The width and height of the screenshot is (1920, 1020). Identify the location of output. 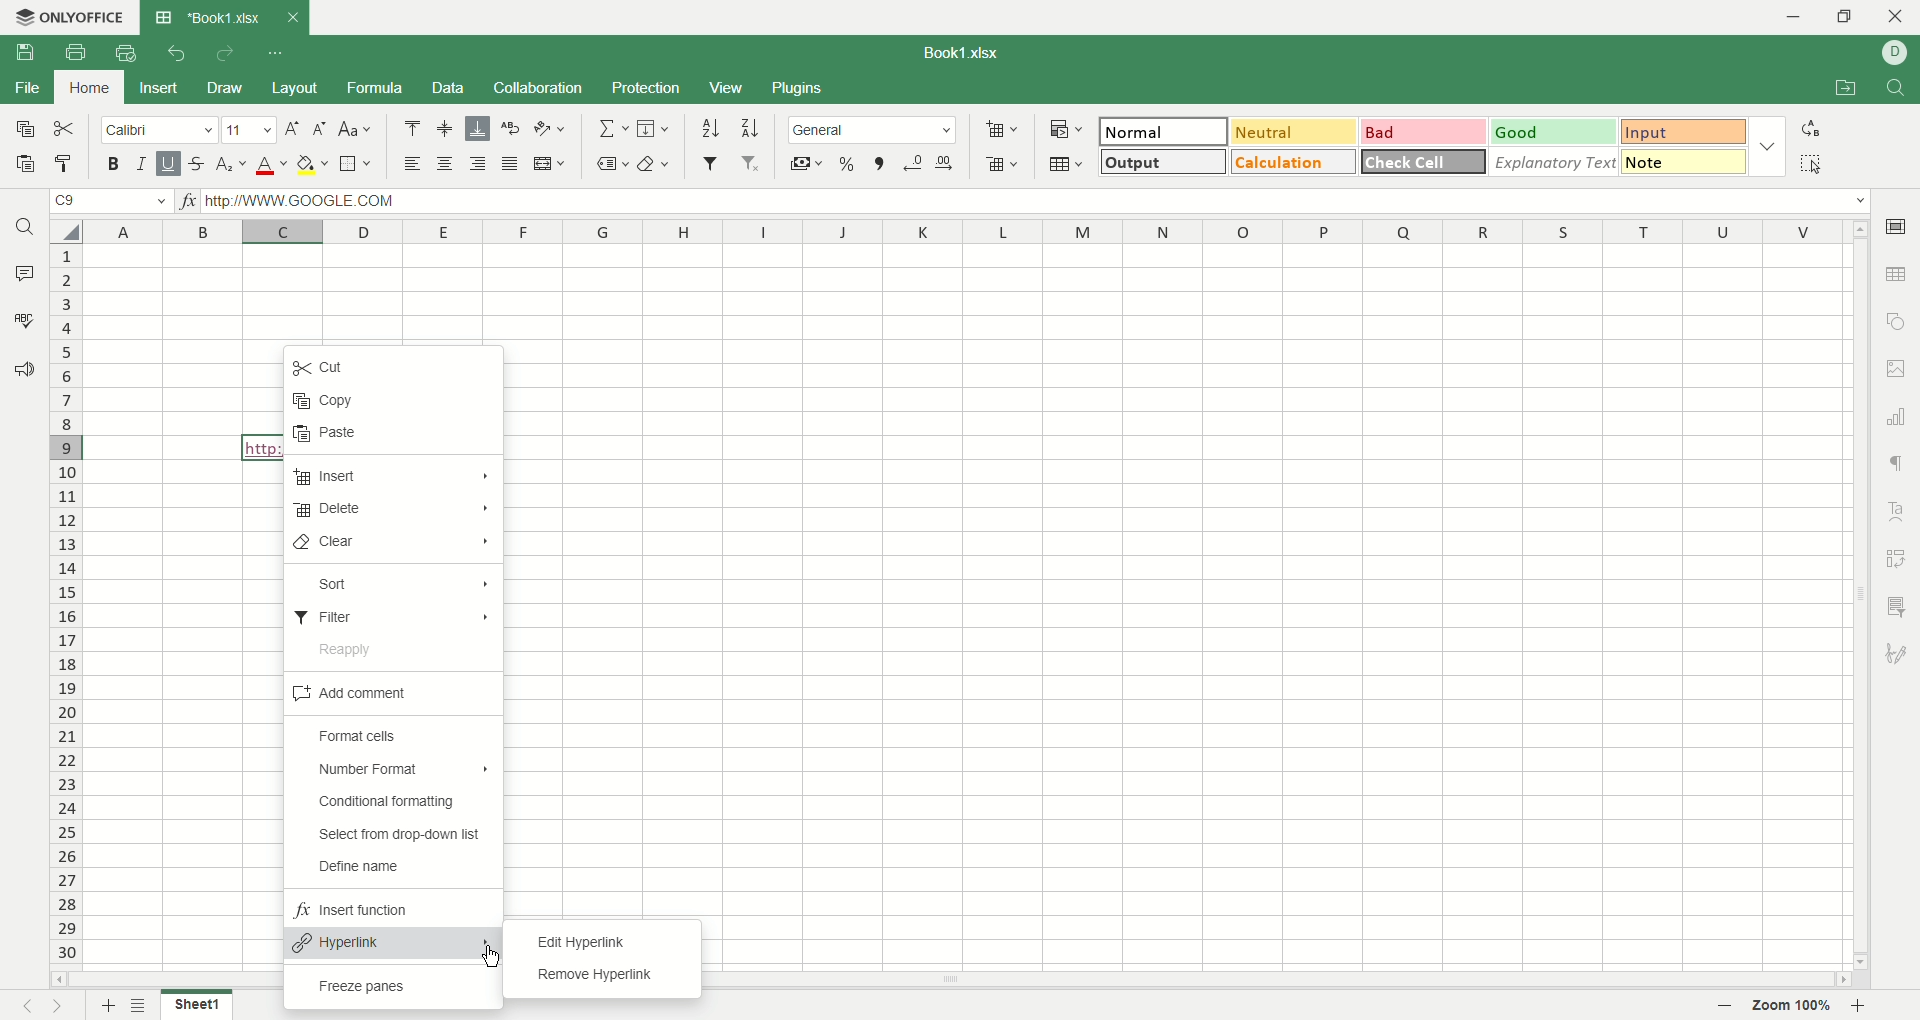
(1161, 162).